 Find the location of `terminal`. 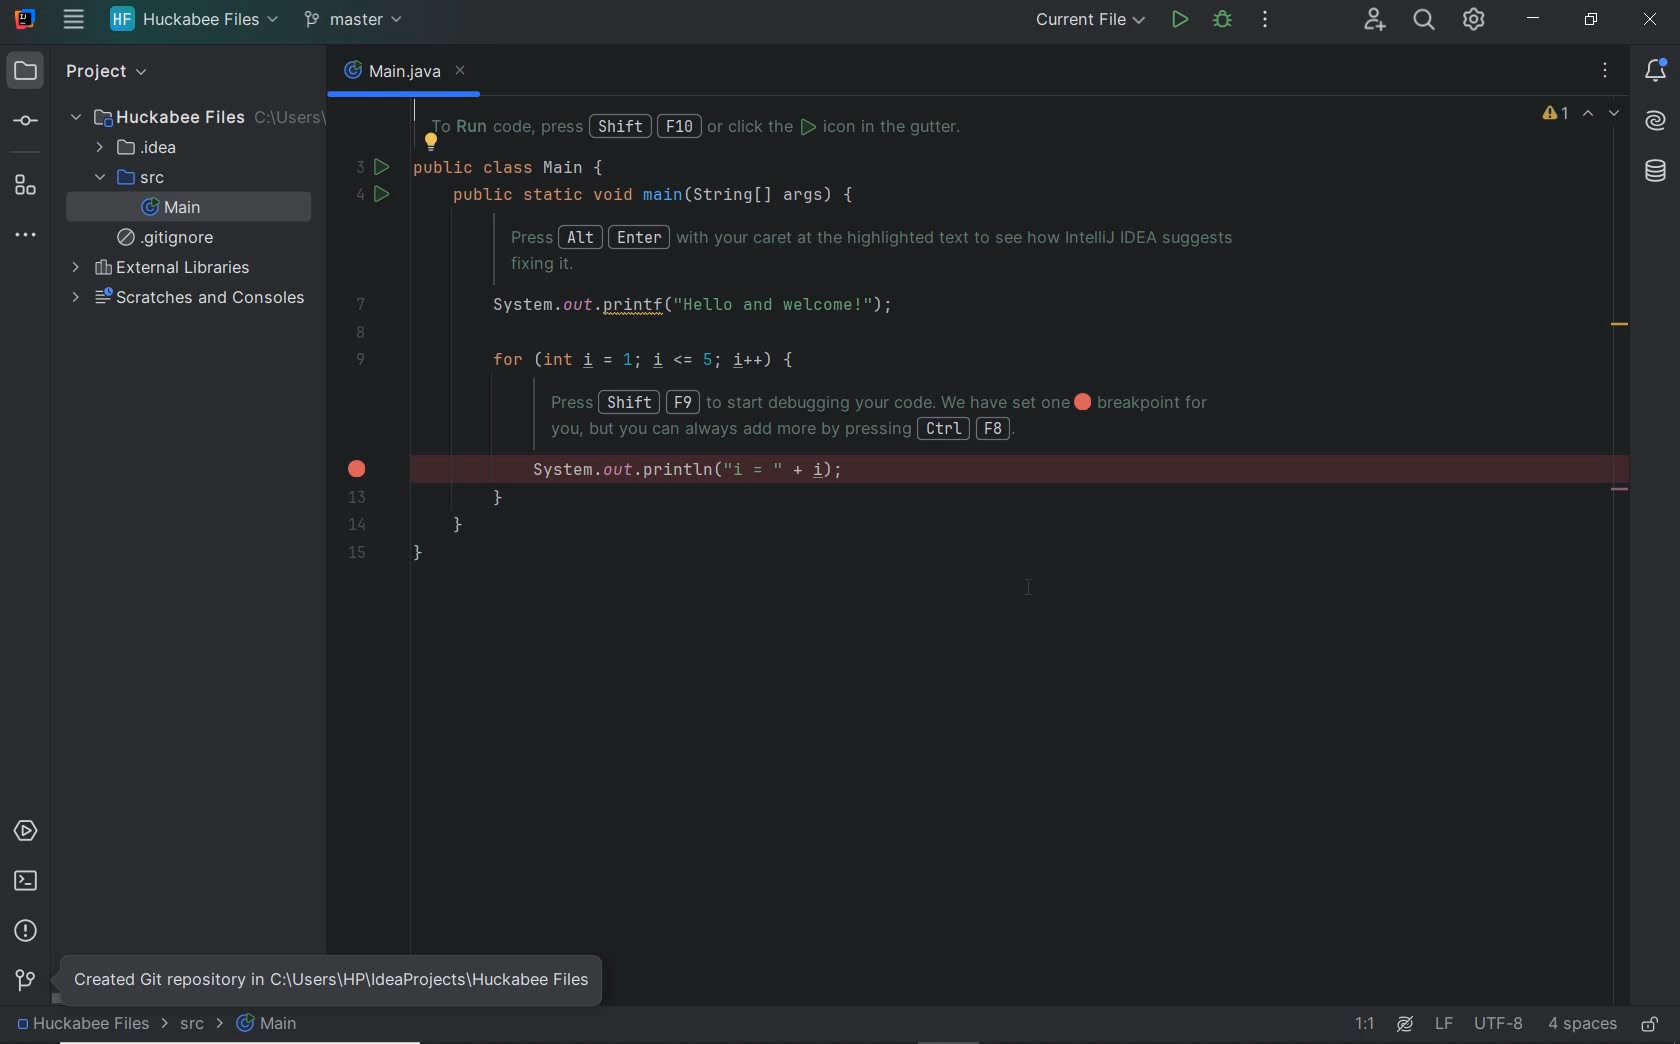

terminal is located at coordinates (26, 881).